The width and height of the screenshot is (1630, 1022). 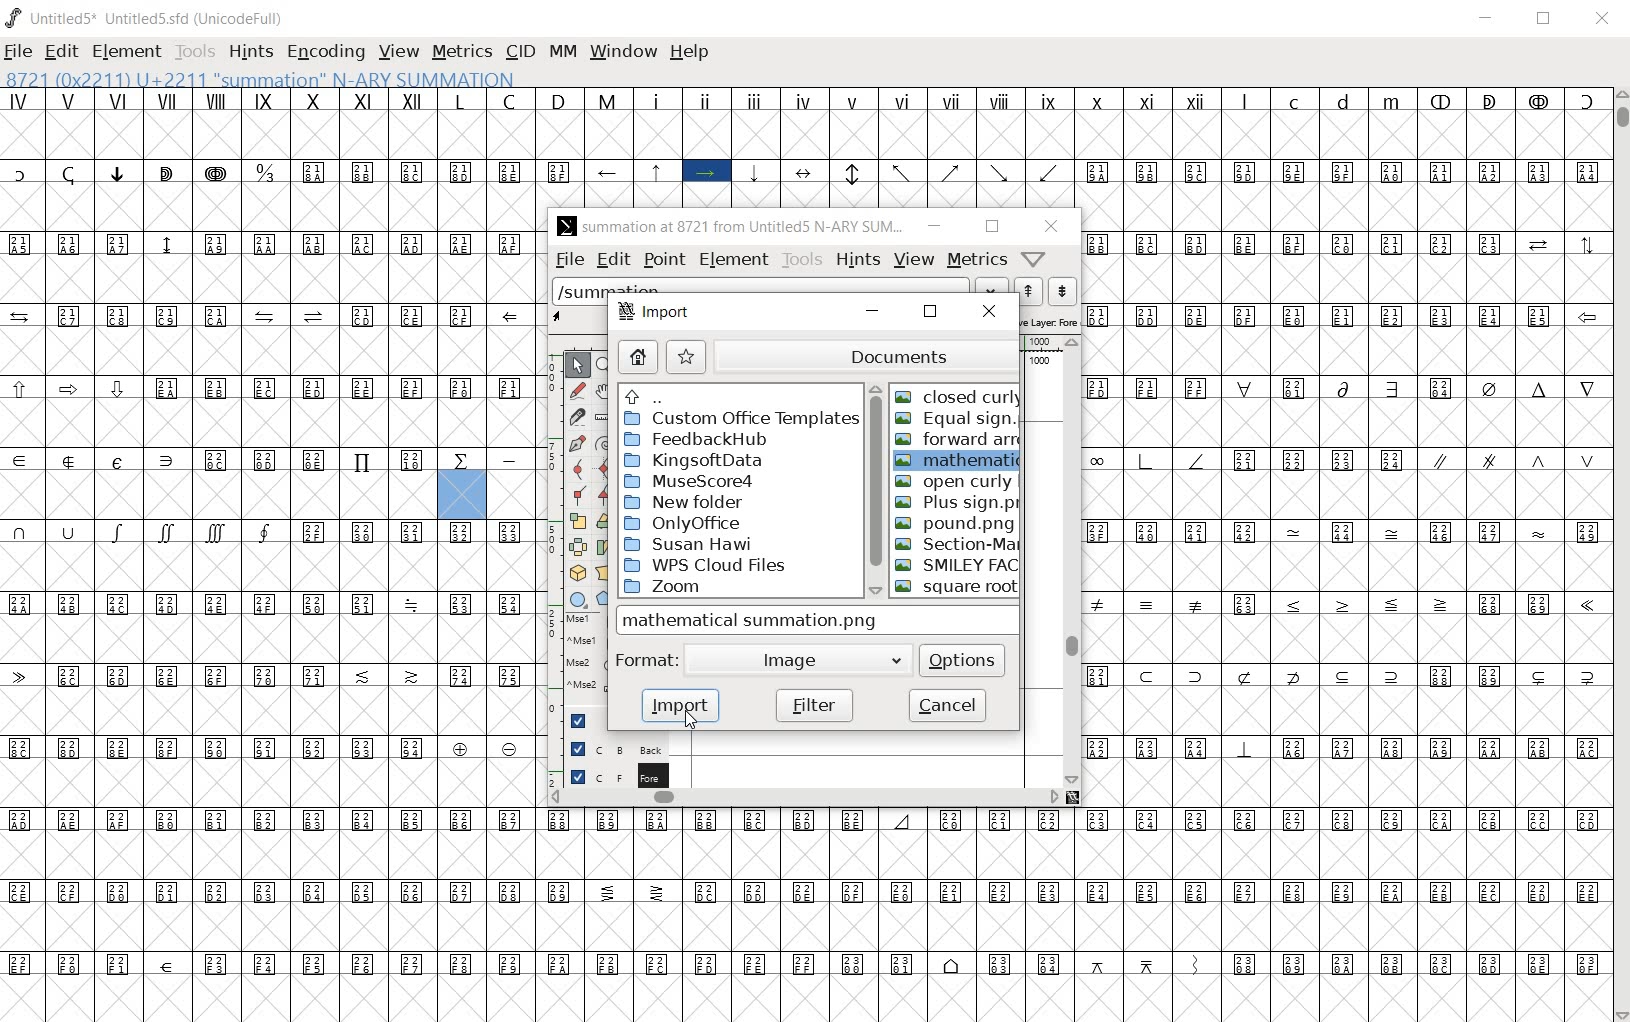 I want to click on measure a distance, angle between points, so click(x=605, y=417).